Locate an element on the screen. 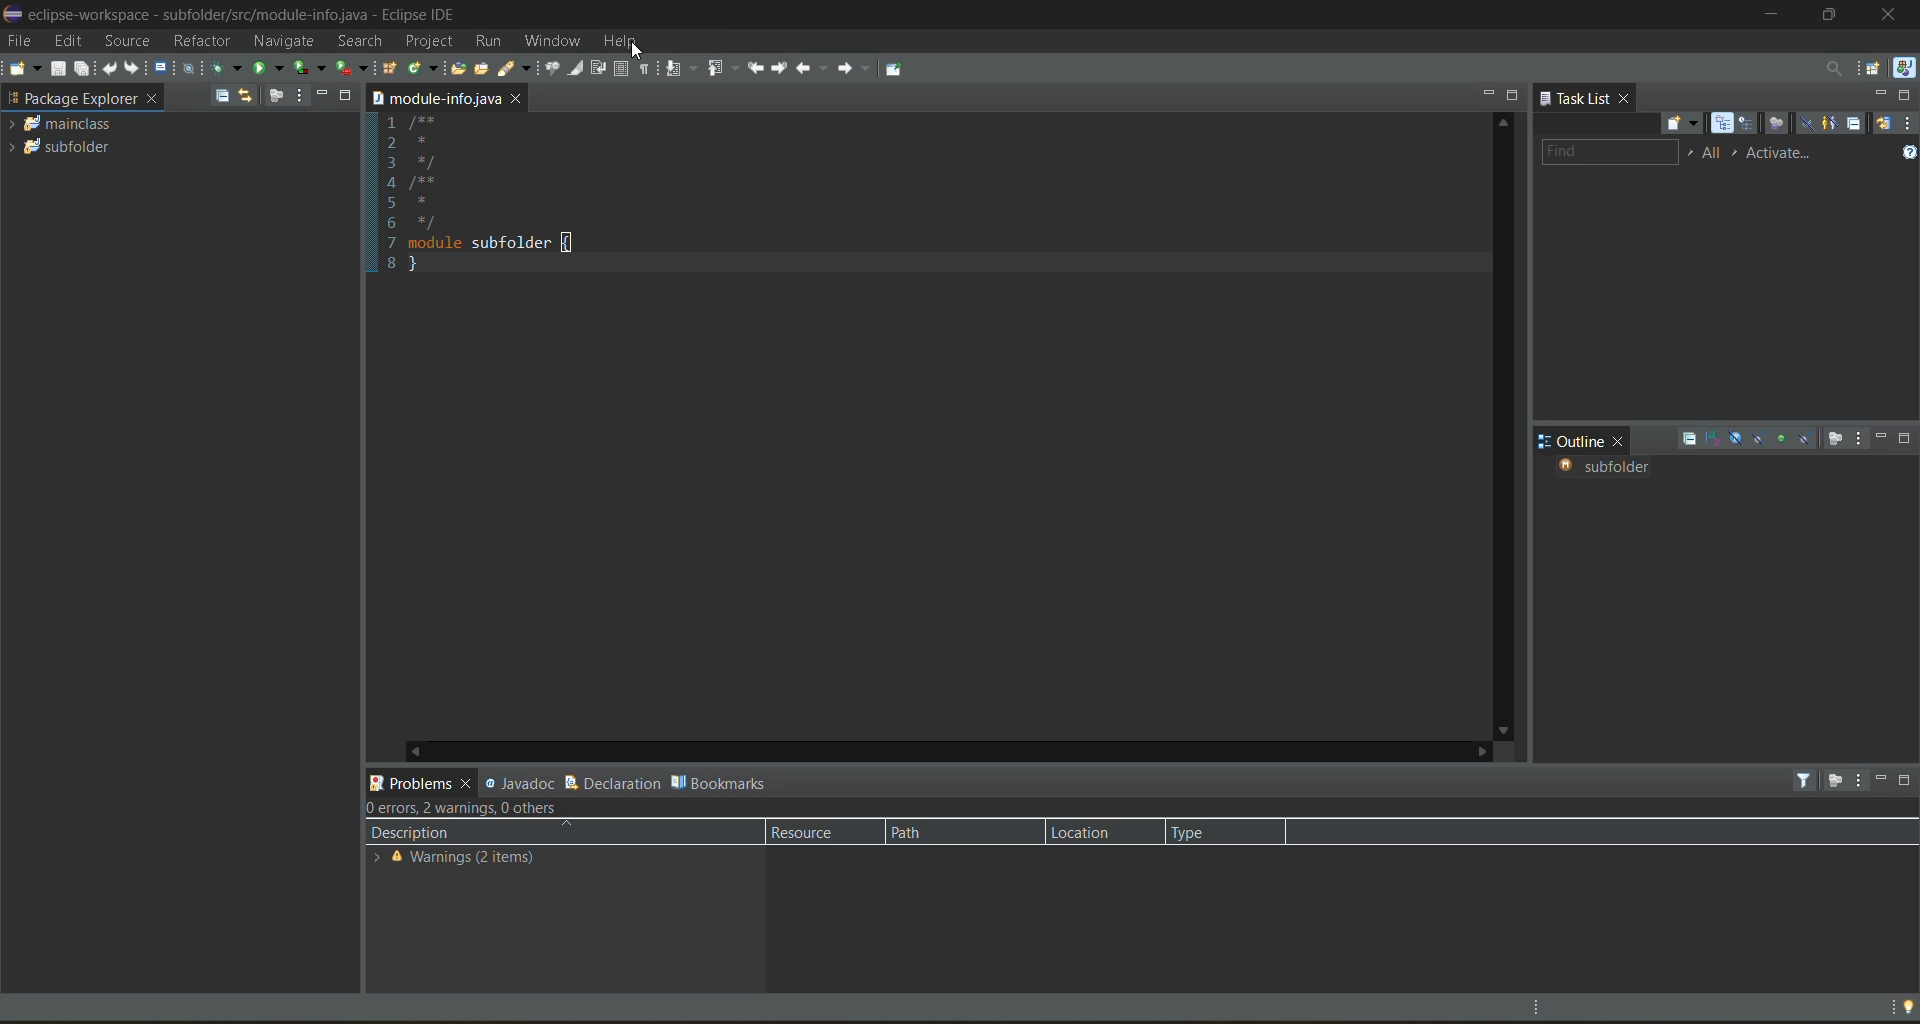 The width and height of the screenshot is (1920, 1024). view menu is located at coordinates (1860, 440).